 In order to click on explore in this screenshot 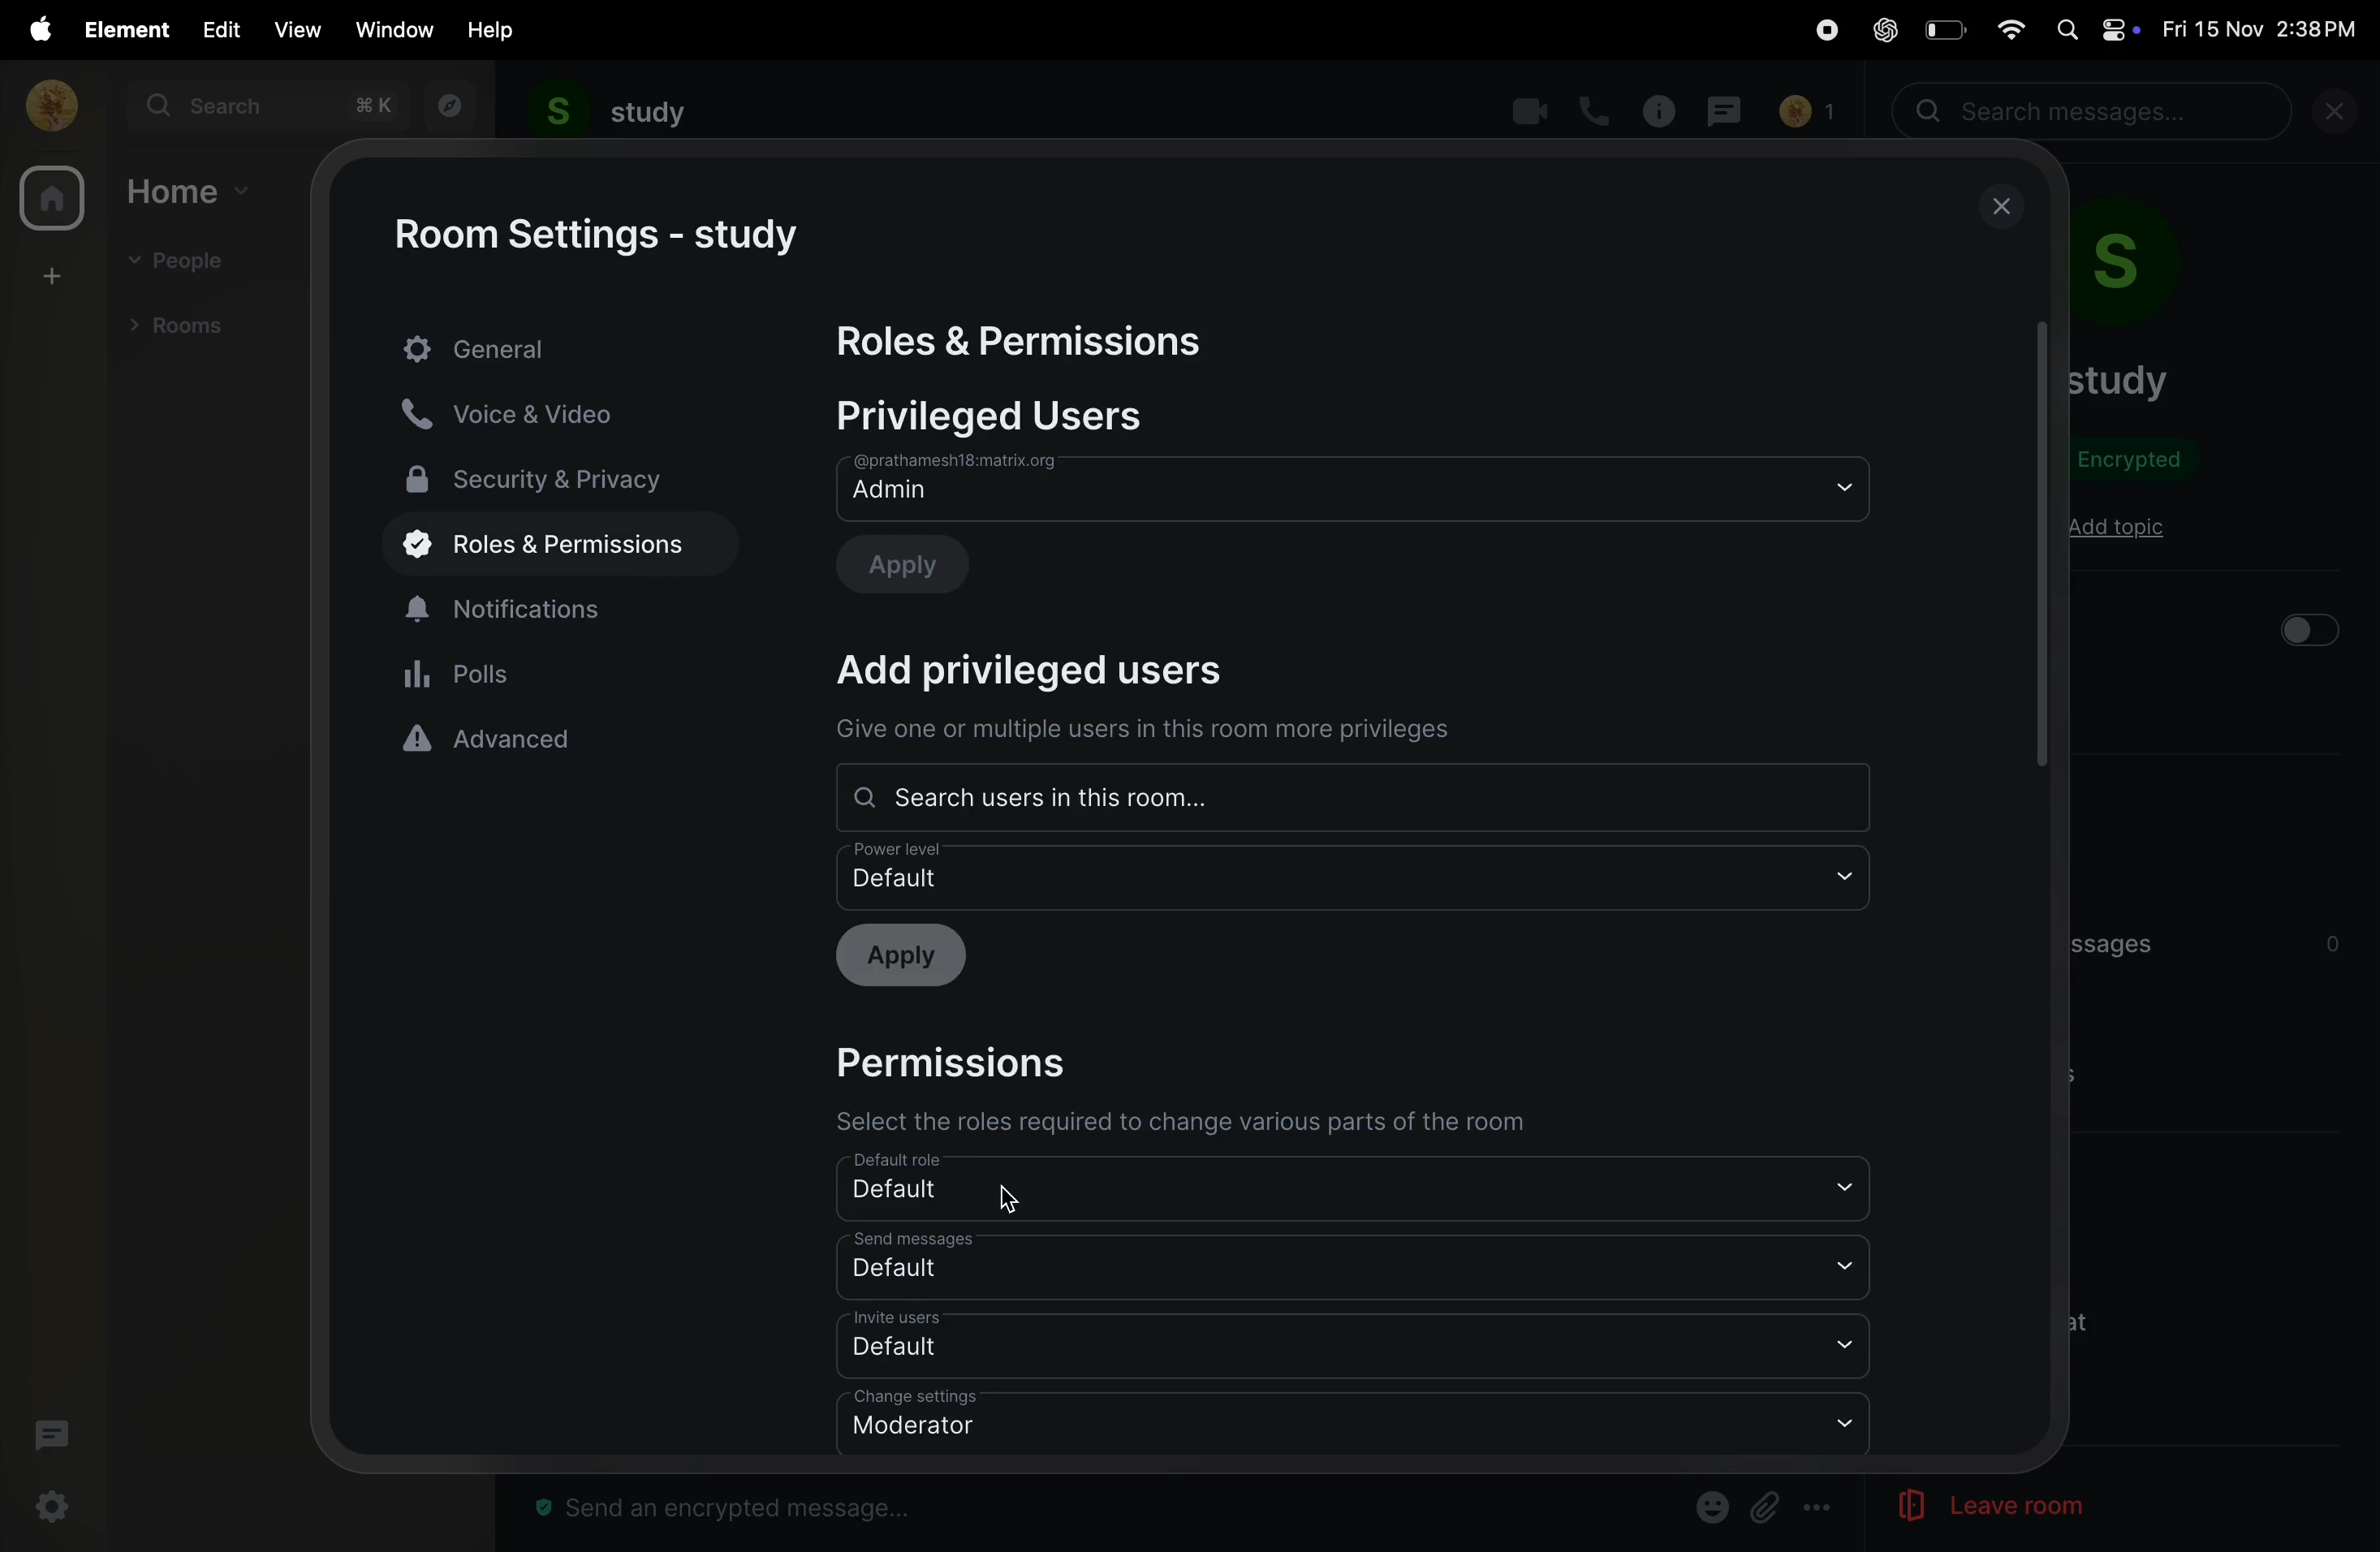, I will do `click(448, 106)`.